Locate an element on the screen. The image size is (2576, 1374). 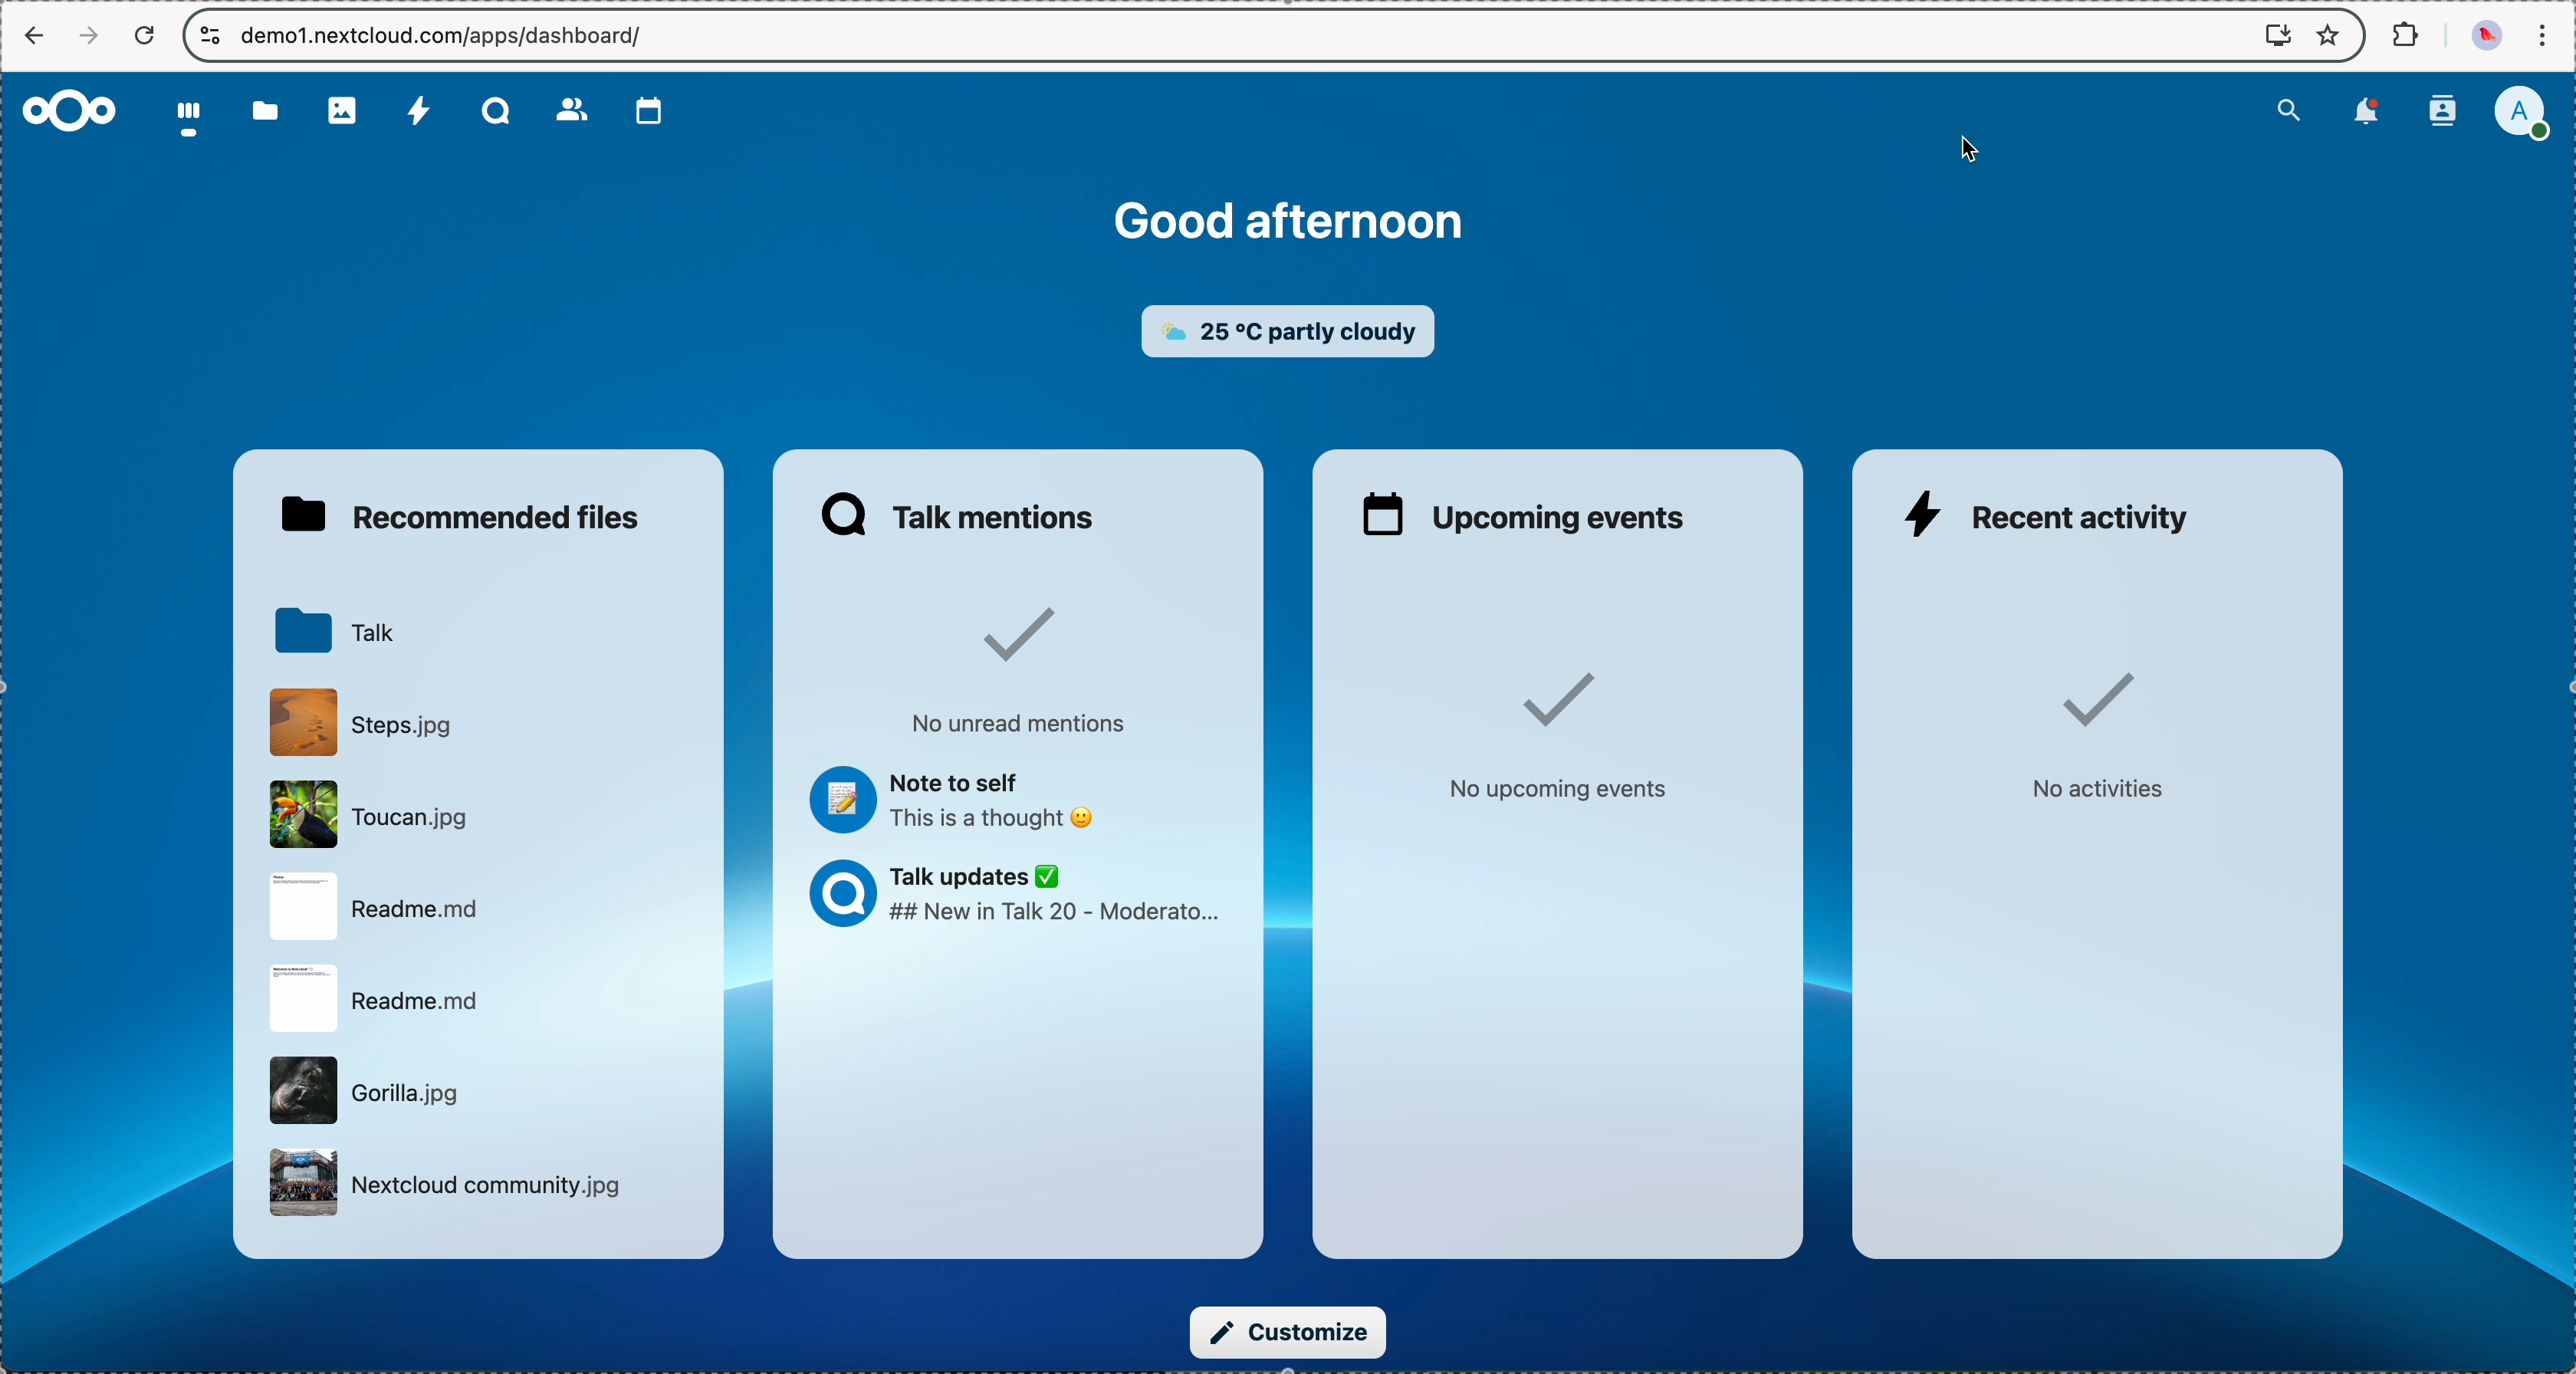
recommended files is located at coordinates (444, 513).